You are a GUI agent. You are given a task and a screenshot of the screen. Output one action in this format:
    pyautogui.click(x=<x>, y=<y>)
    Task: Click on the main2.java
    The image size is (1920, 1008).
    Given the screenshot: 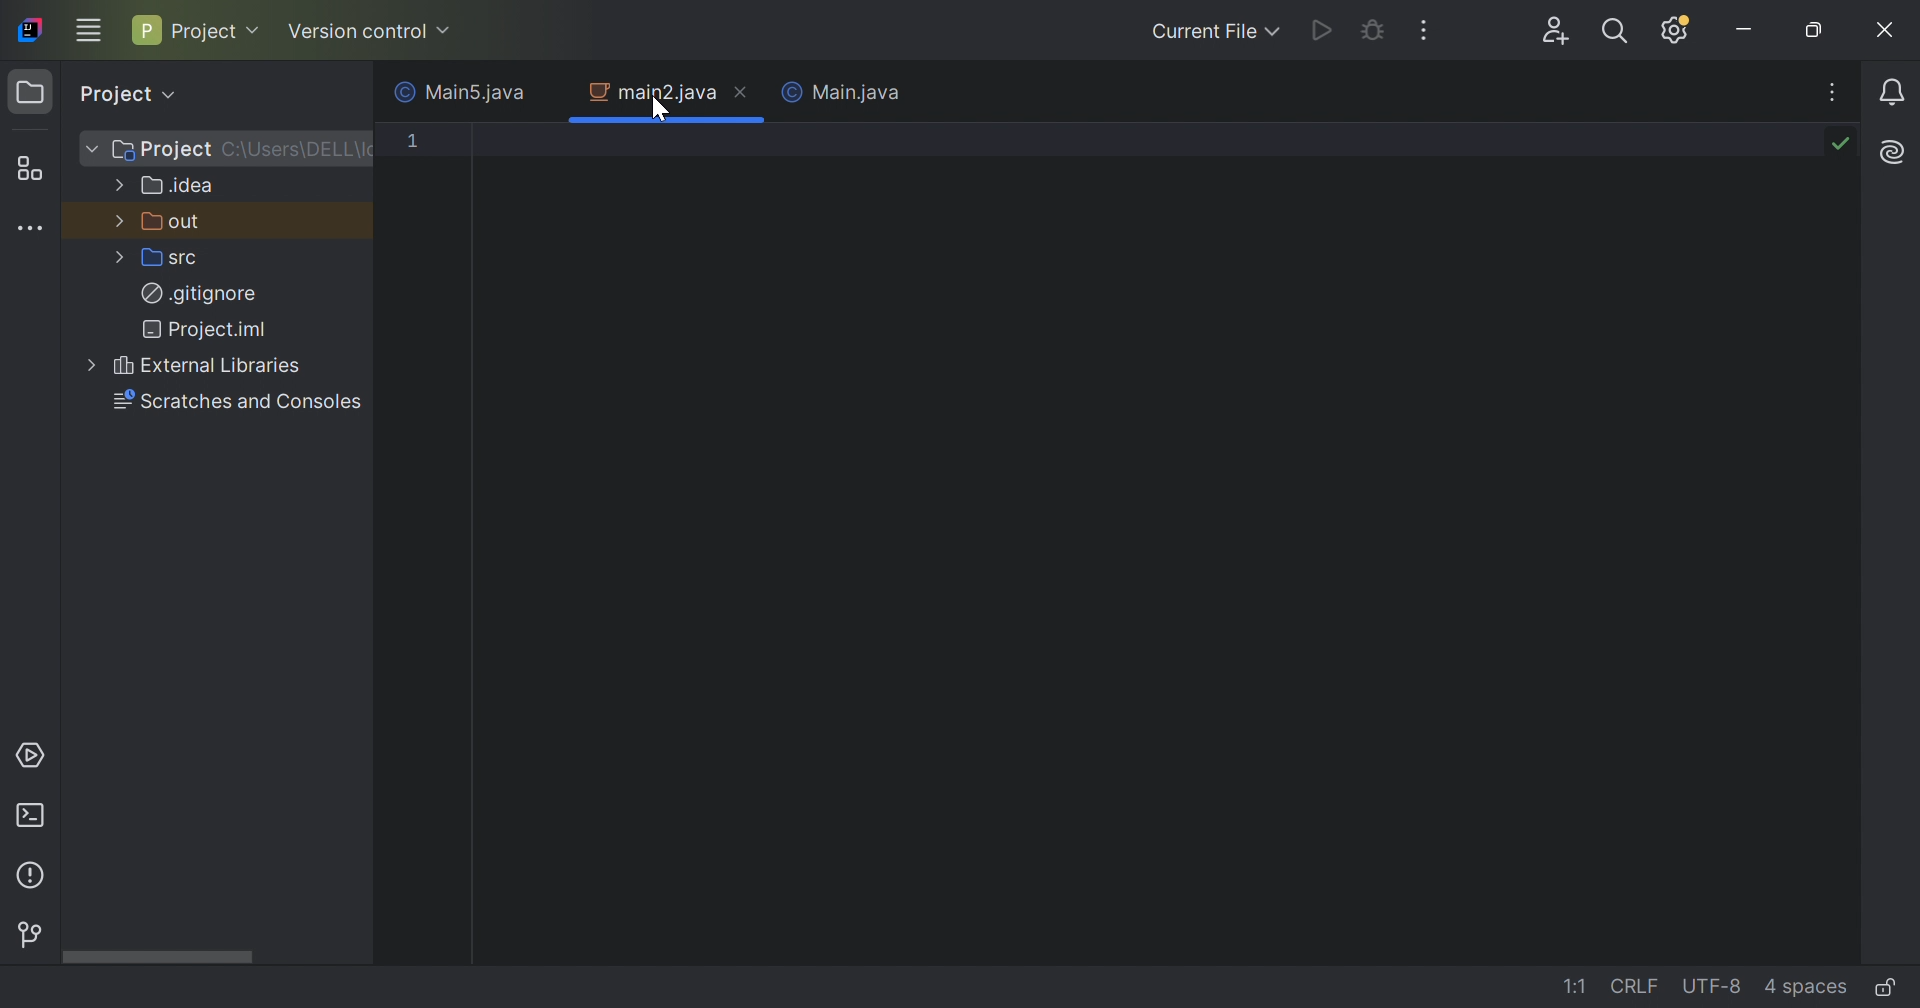 What is the action you would take?
    pyautogui.click(x=645, y=92)
    